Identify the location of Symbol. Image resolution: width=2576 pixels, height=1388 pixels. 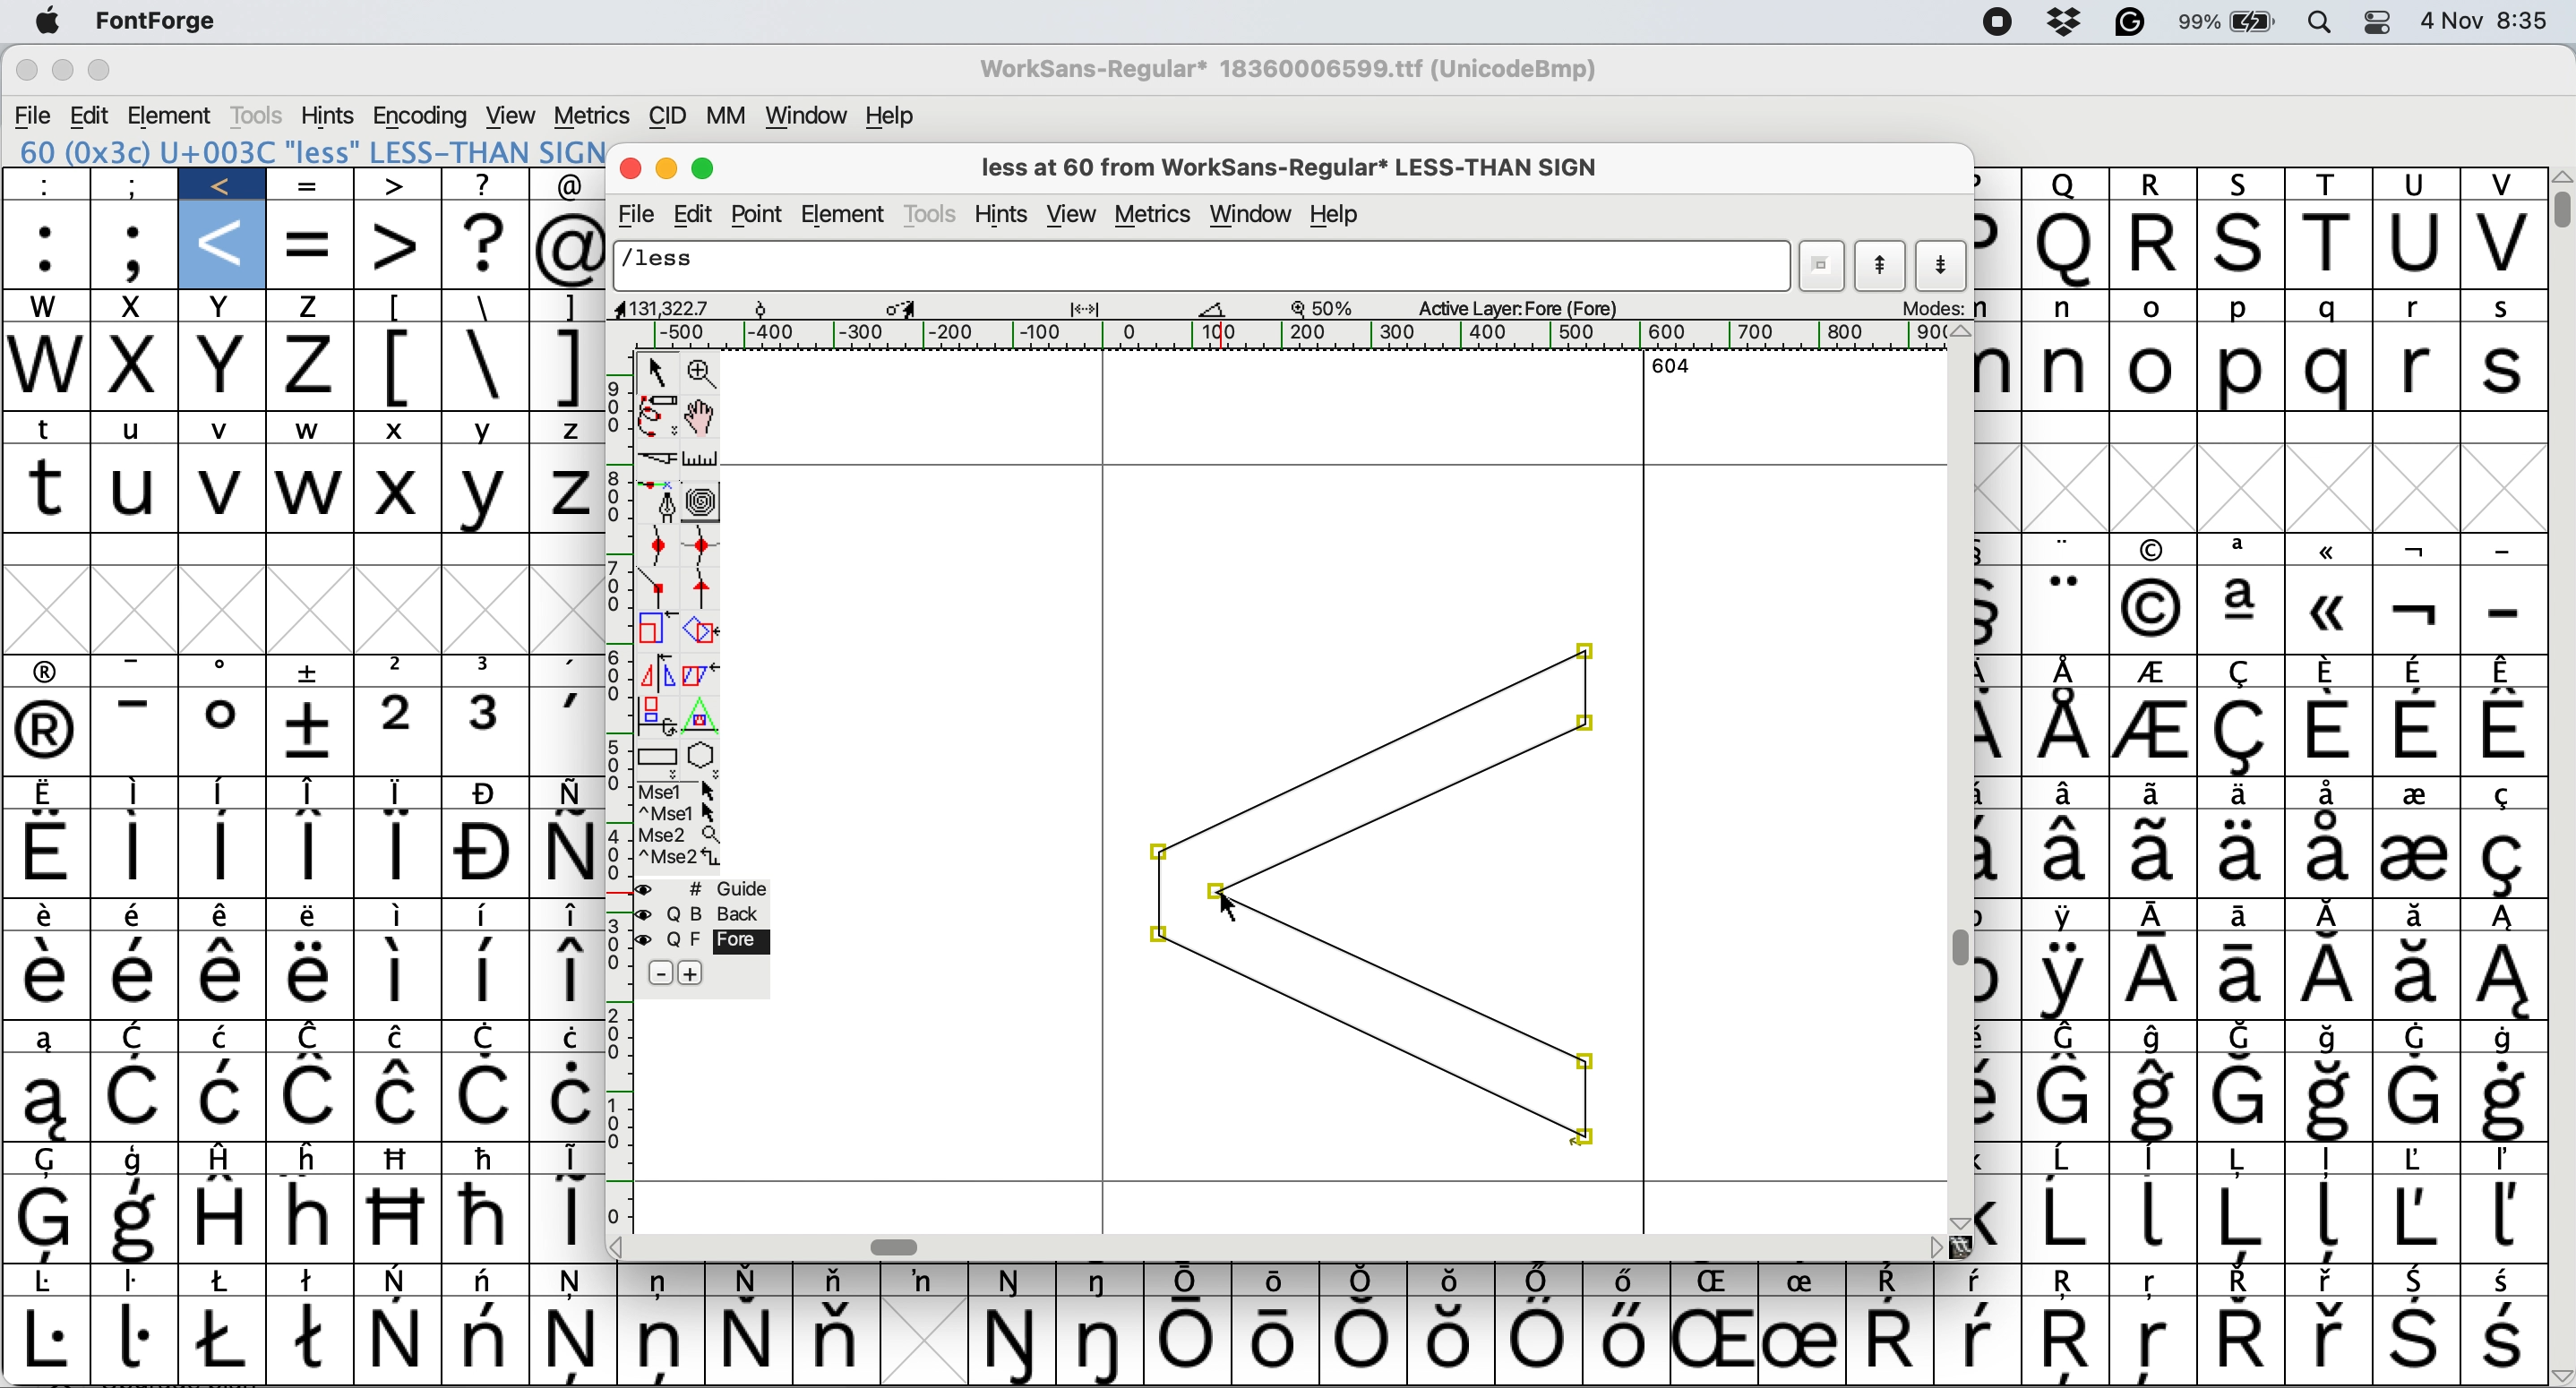
(1012, 1343).